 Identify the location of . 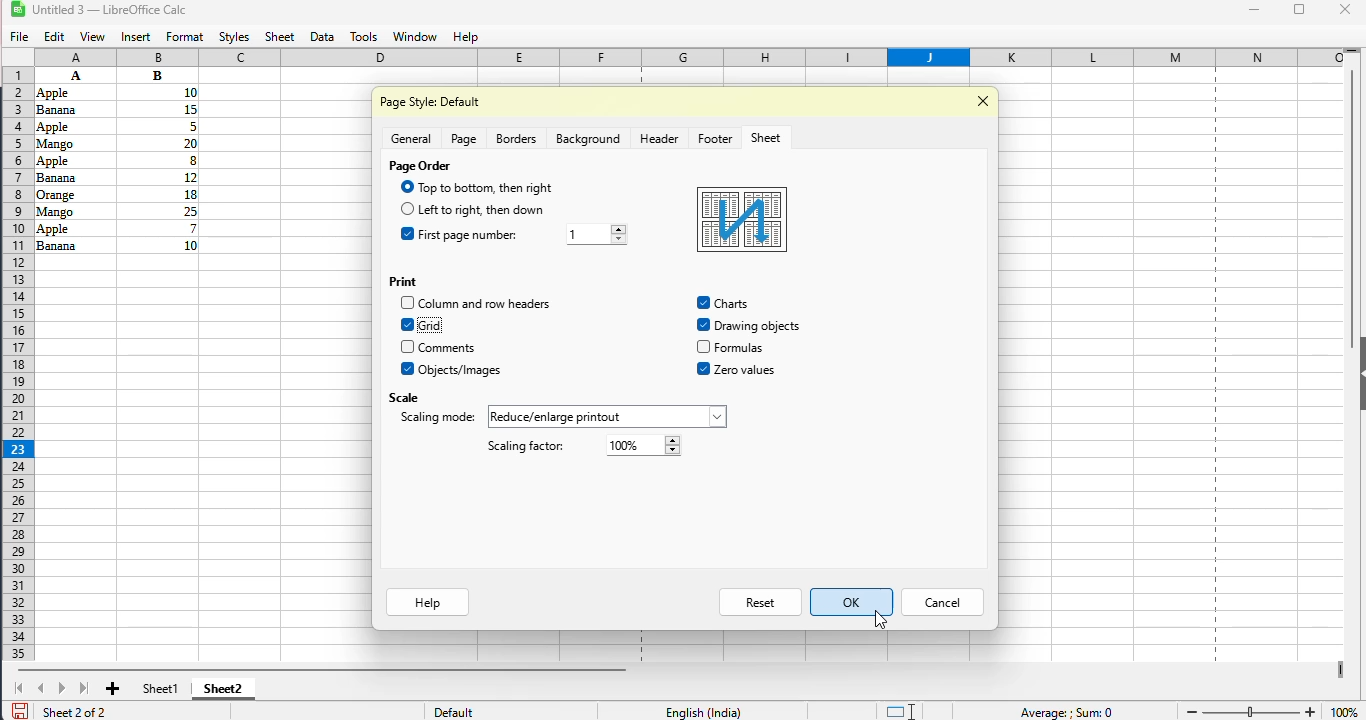
(408, 302).